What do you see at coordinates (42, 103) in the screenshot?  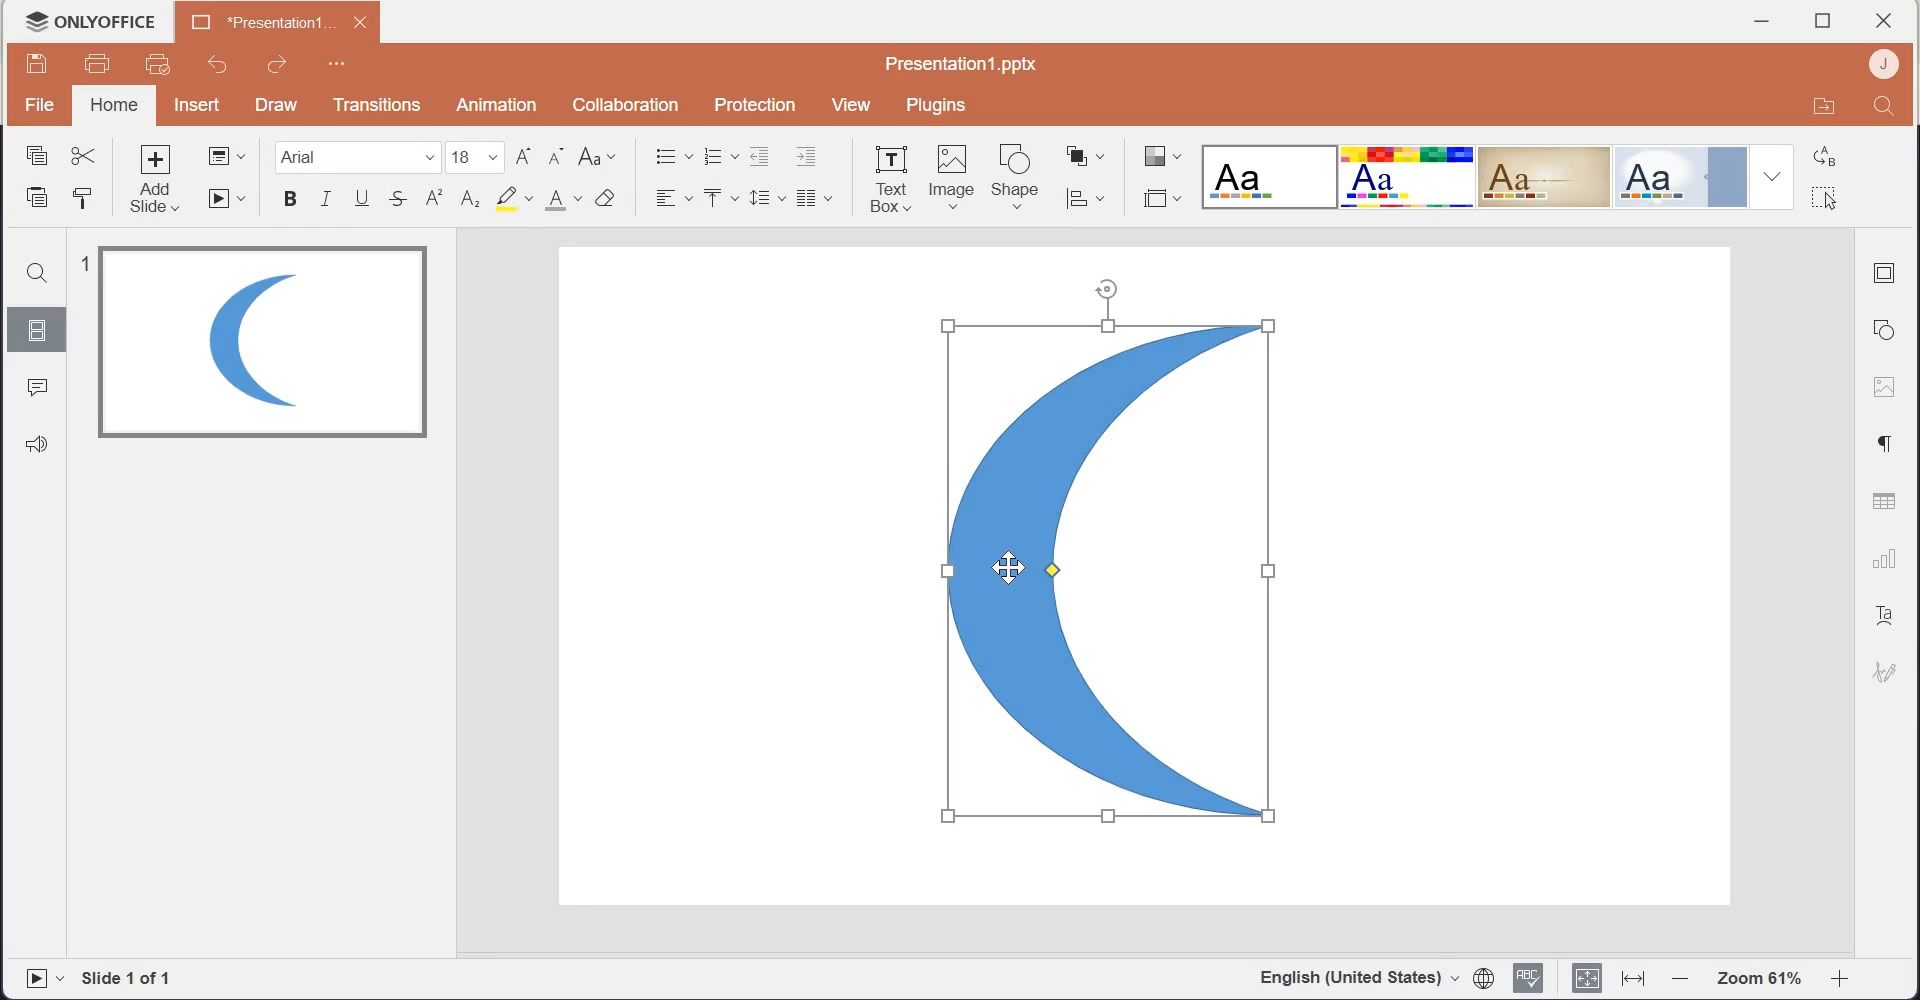 I see `File` at bounding box center [42, 103].